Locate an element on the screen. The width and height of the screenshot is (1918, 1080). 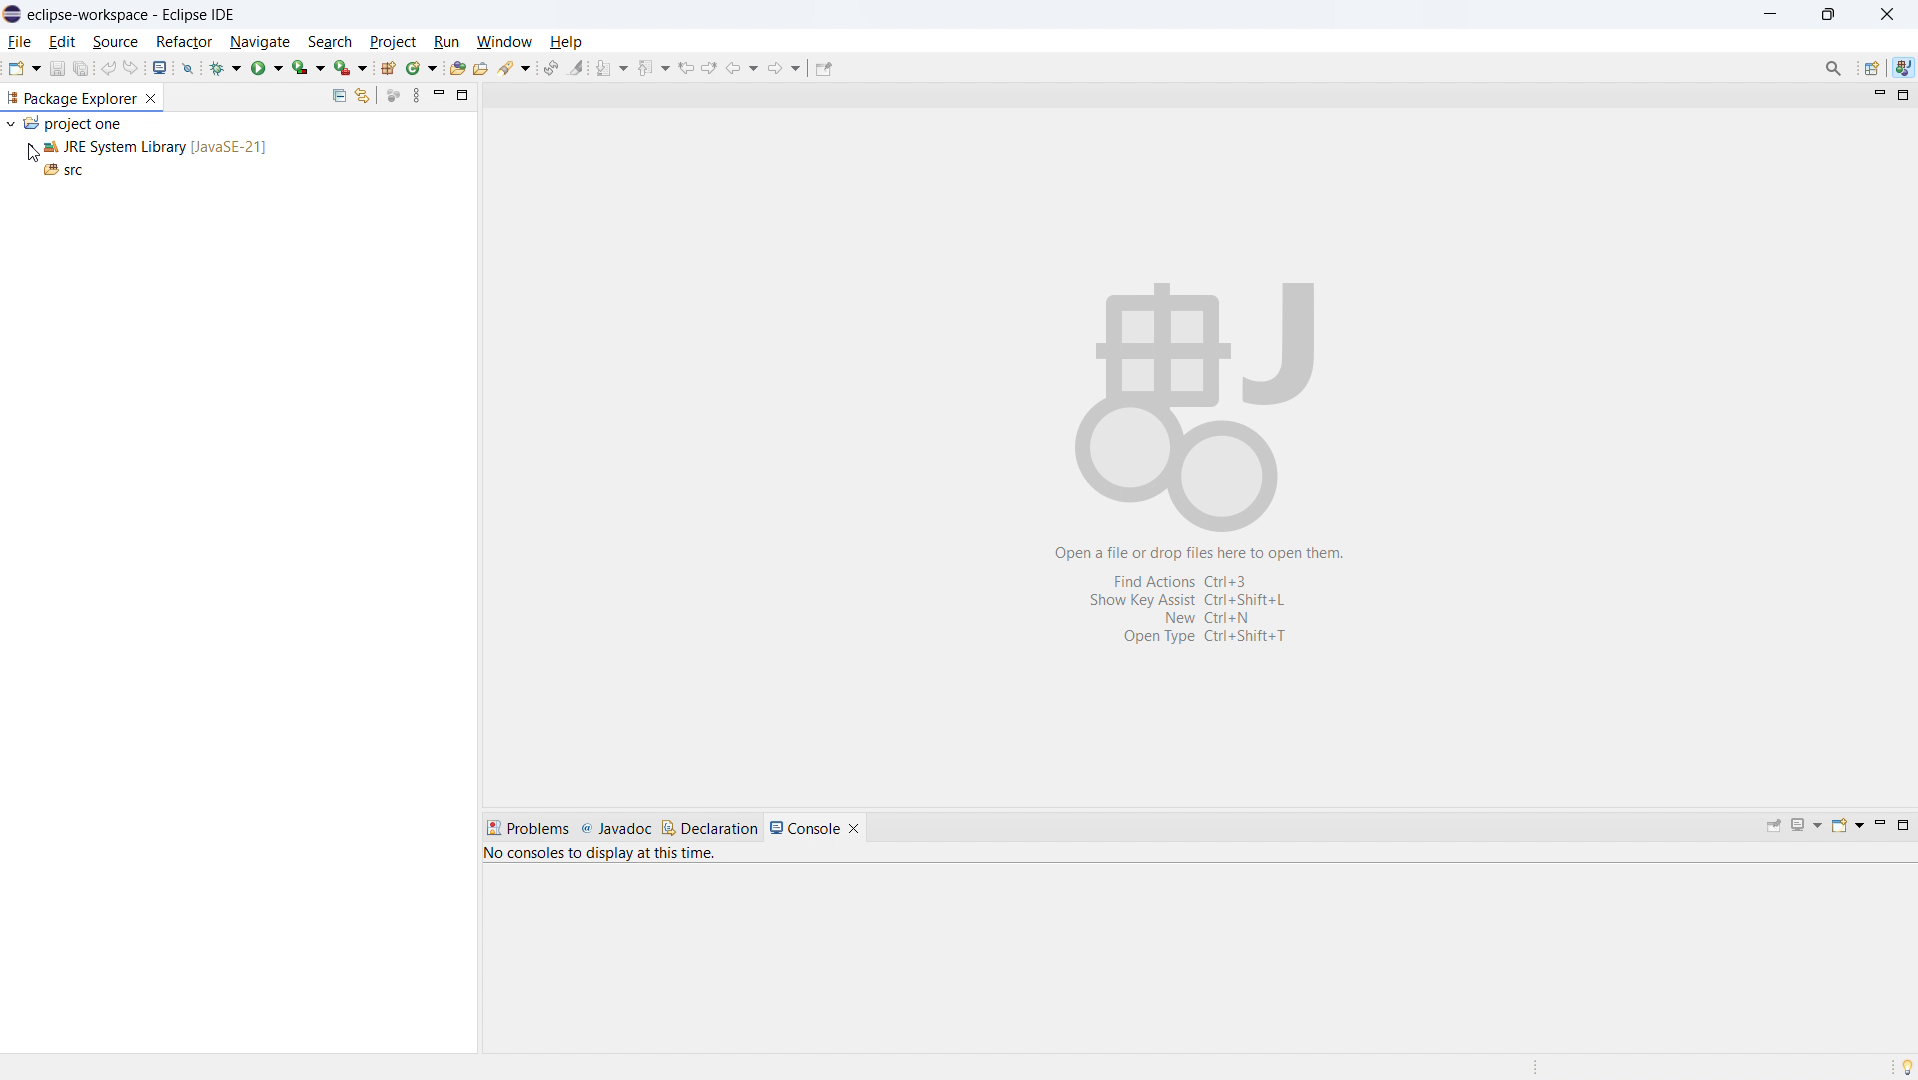
close is located at coordinates (155, 98).